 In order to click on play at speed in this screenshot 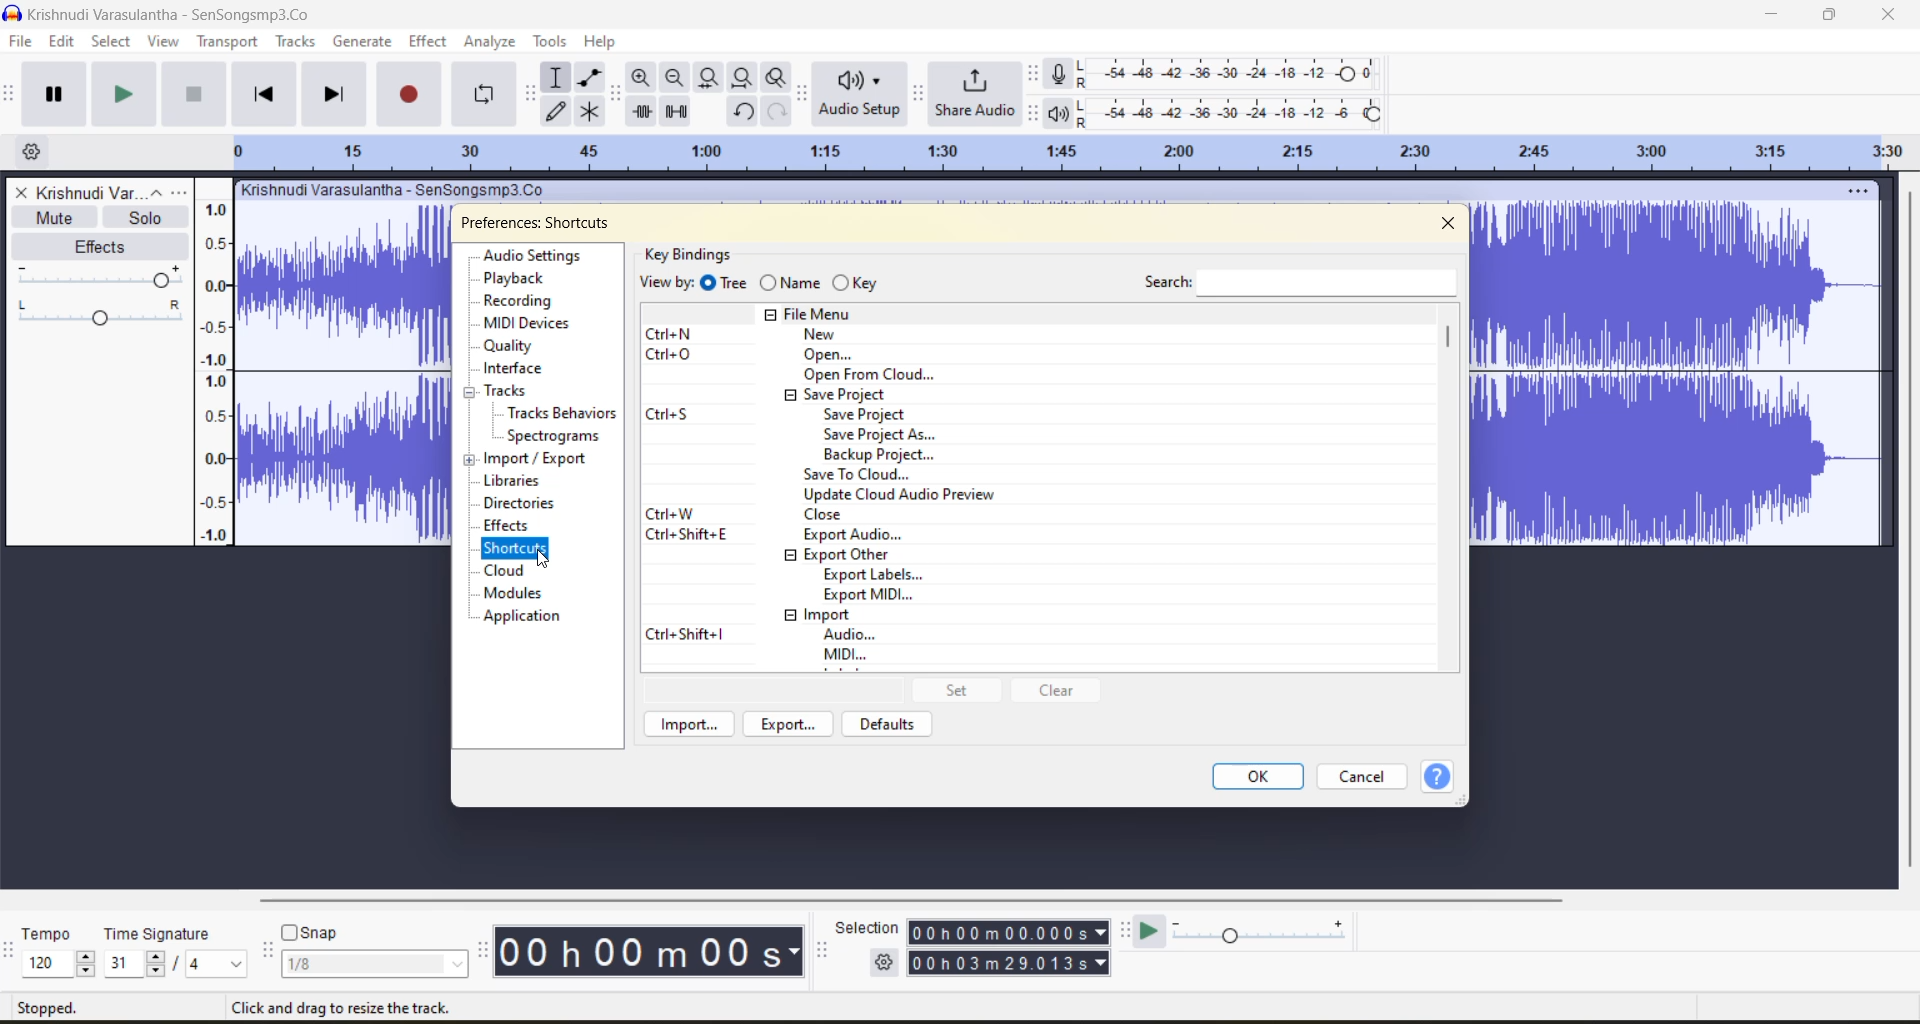, I will do `click(1156, 930)`.